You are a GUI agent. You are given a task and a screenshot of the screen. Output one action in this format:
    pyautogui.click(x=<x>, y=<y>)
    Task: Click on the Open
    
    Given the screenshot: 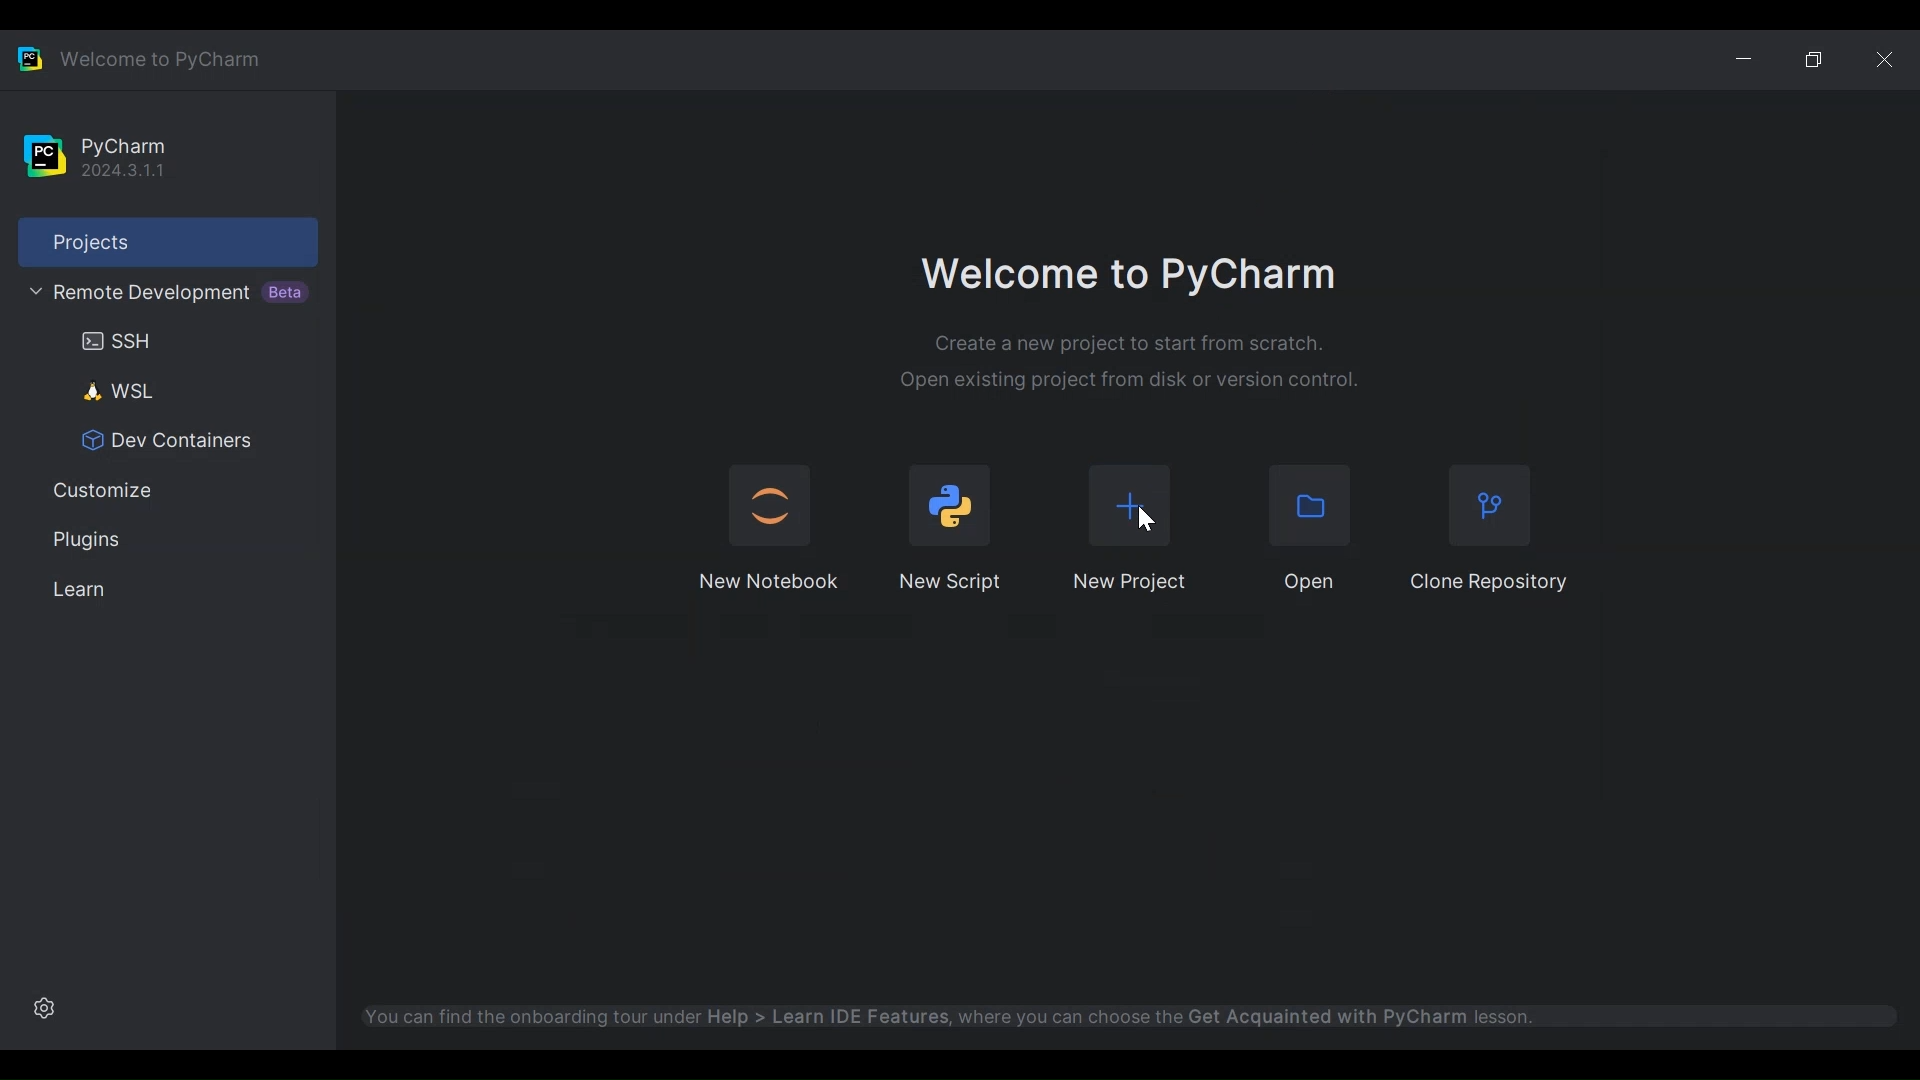 What is the action you would take?
    pyautogui.click(x=1314, y=506)
    